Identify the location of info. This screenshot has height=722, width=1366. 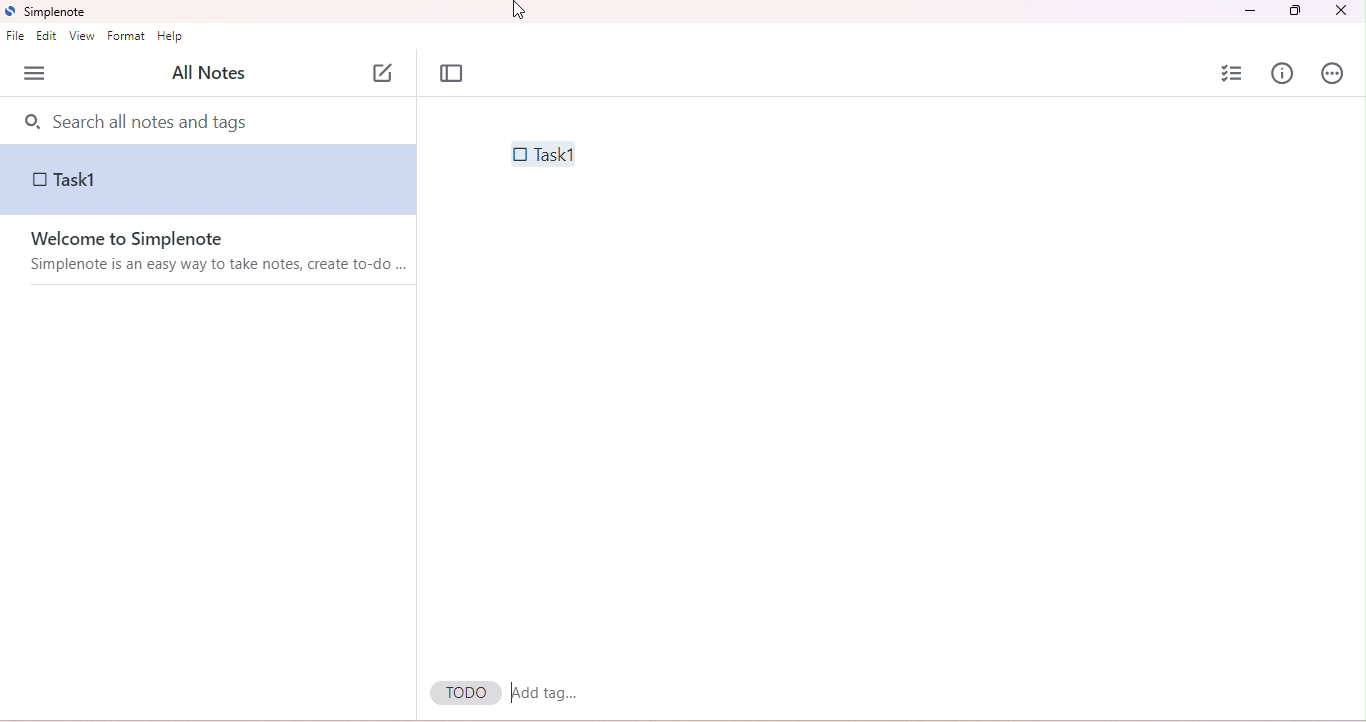
(1283, 73).